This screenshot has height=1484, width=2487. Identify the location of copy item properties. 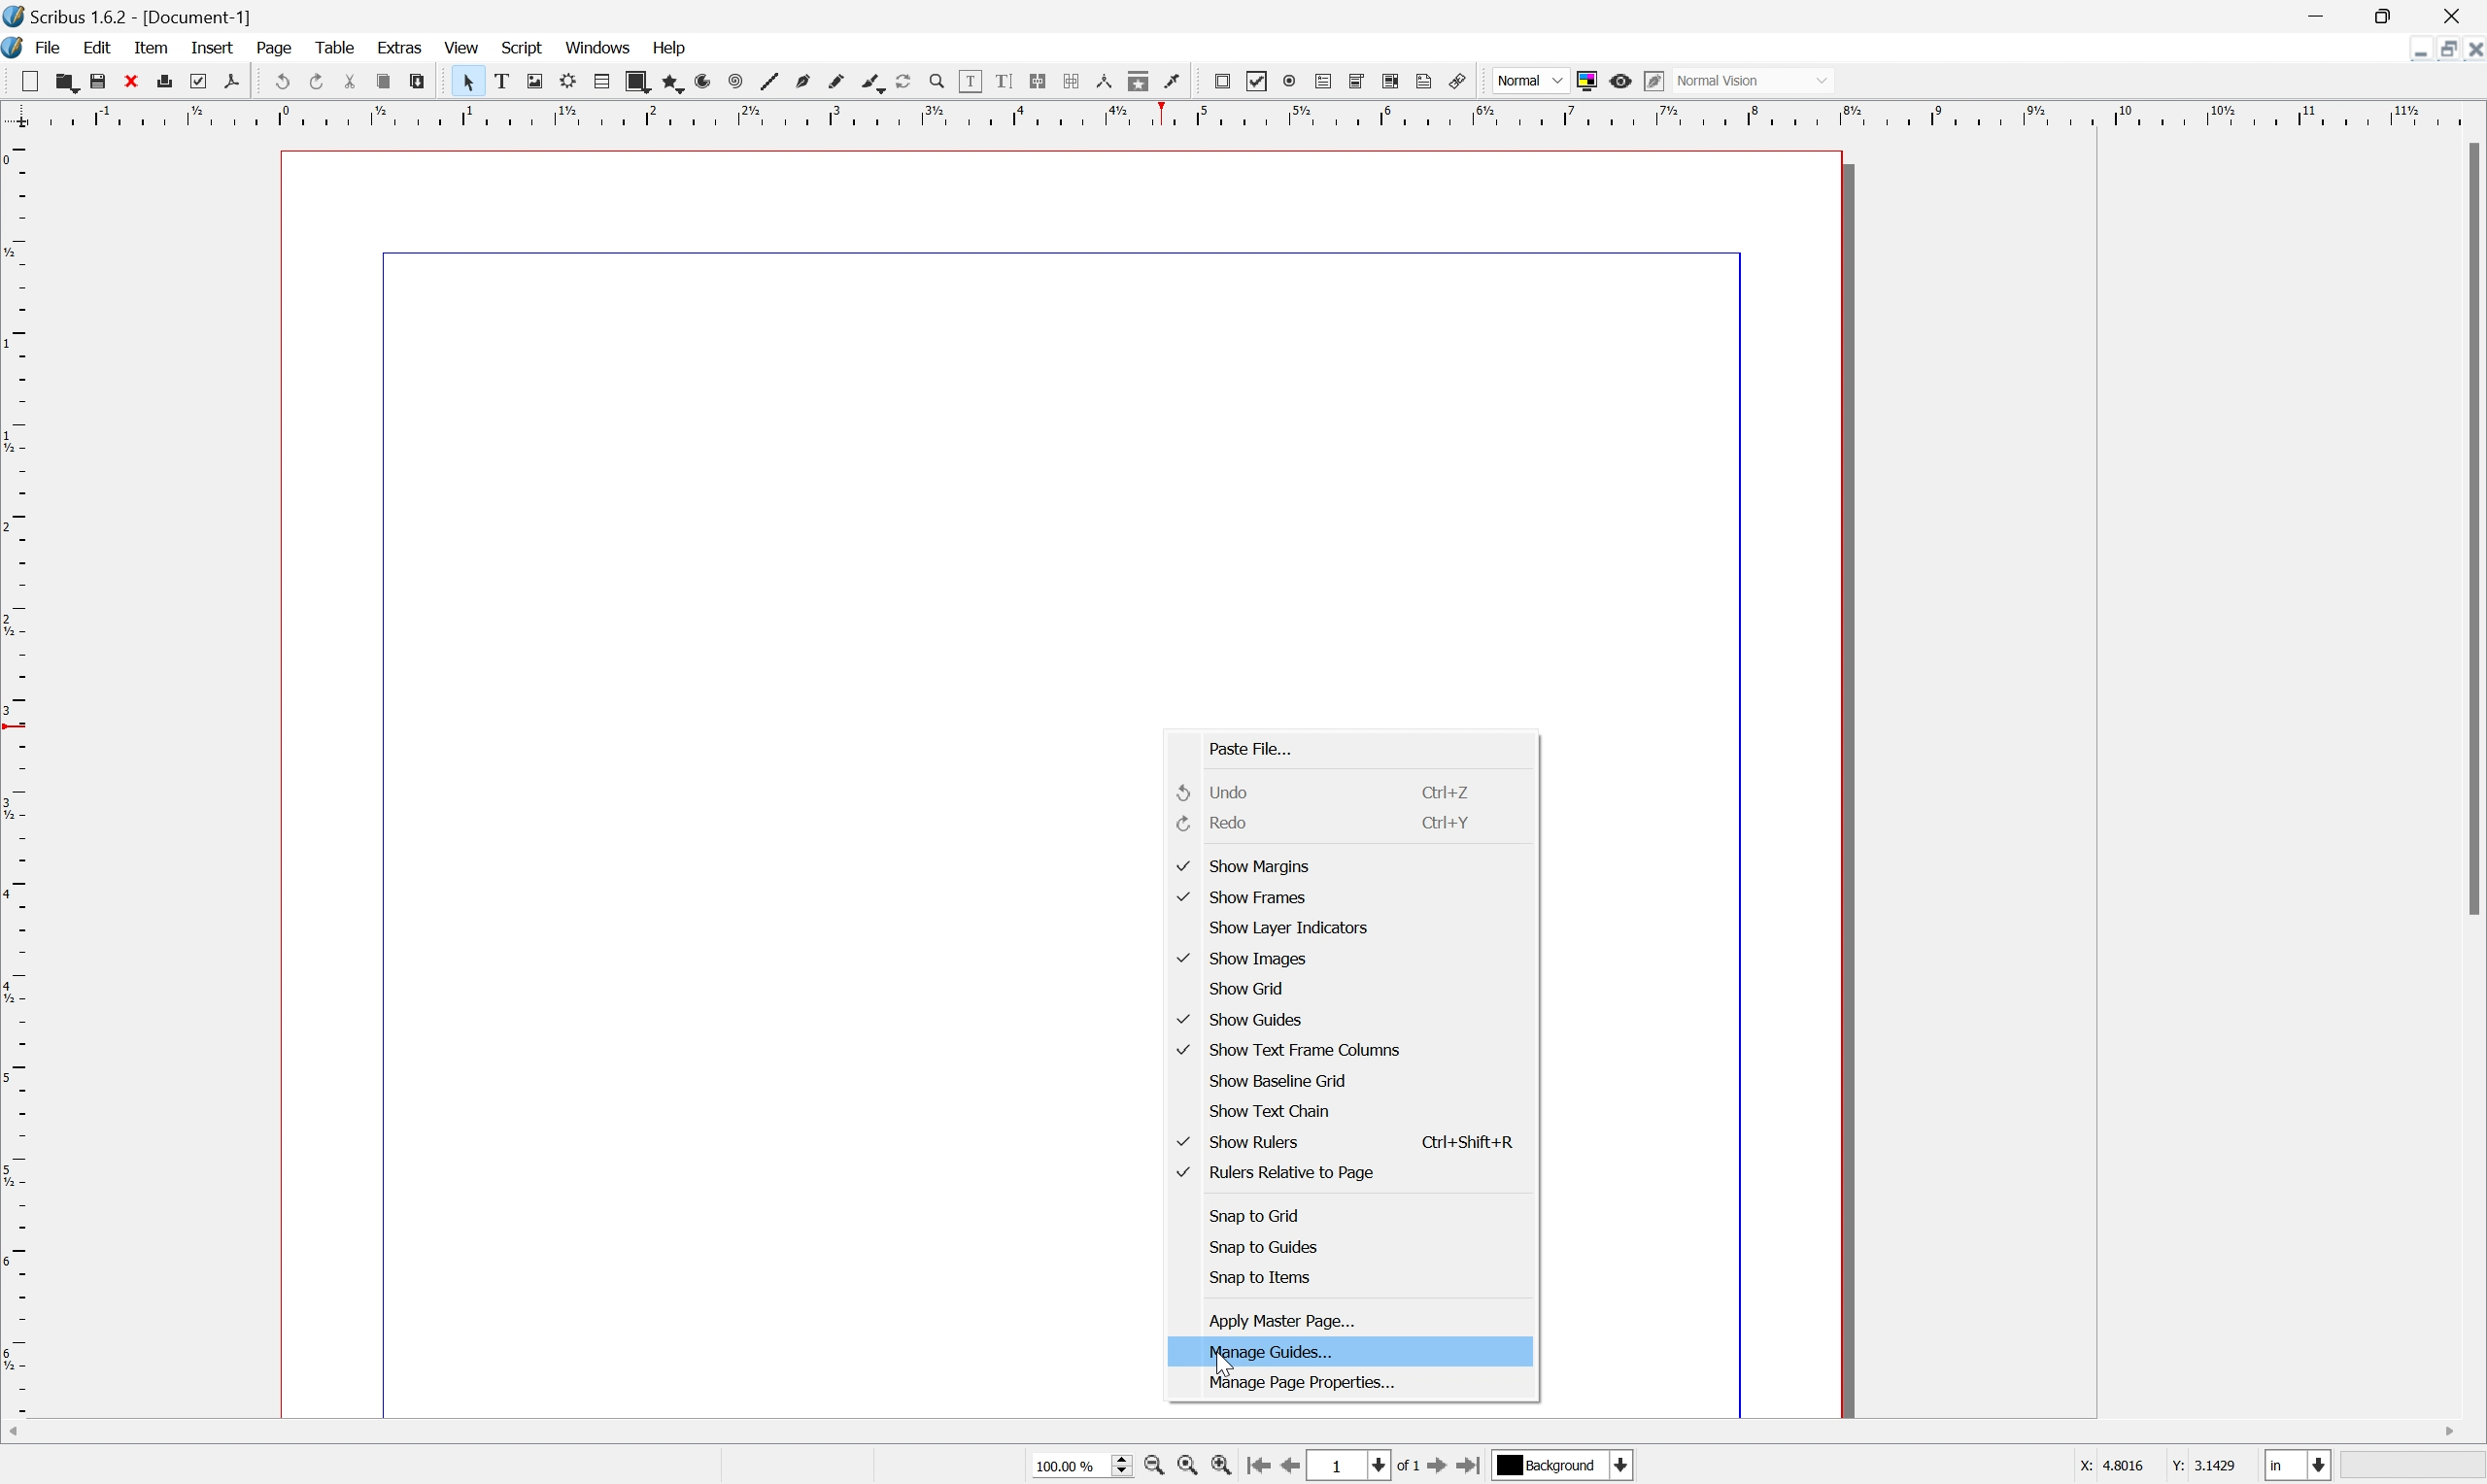
(1139, 81).